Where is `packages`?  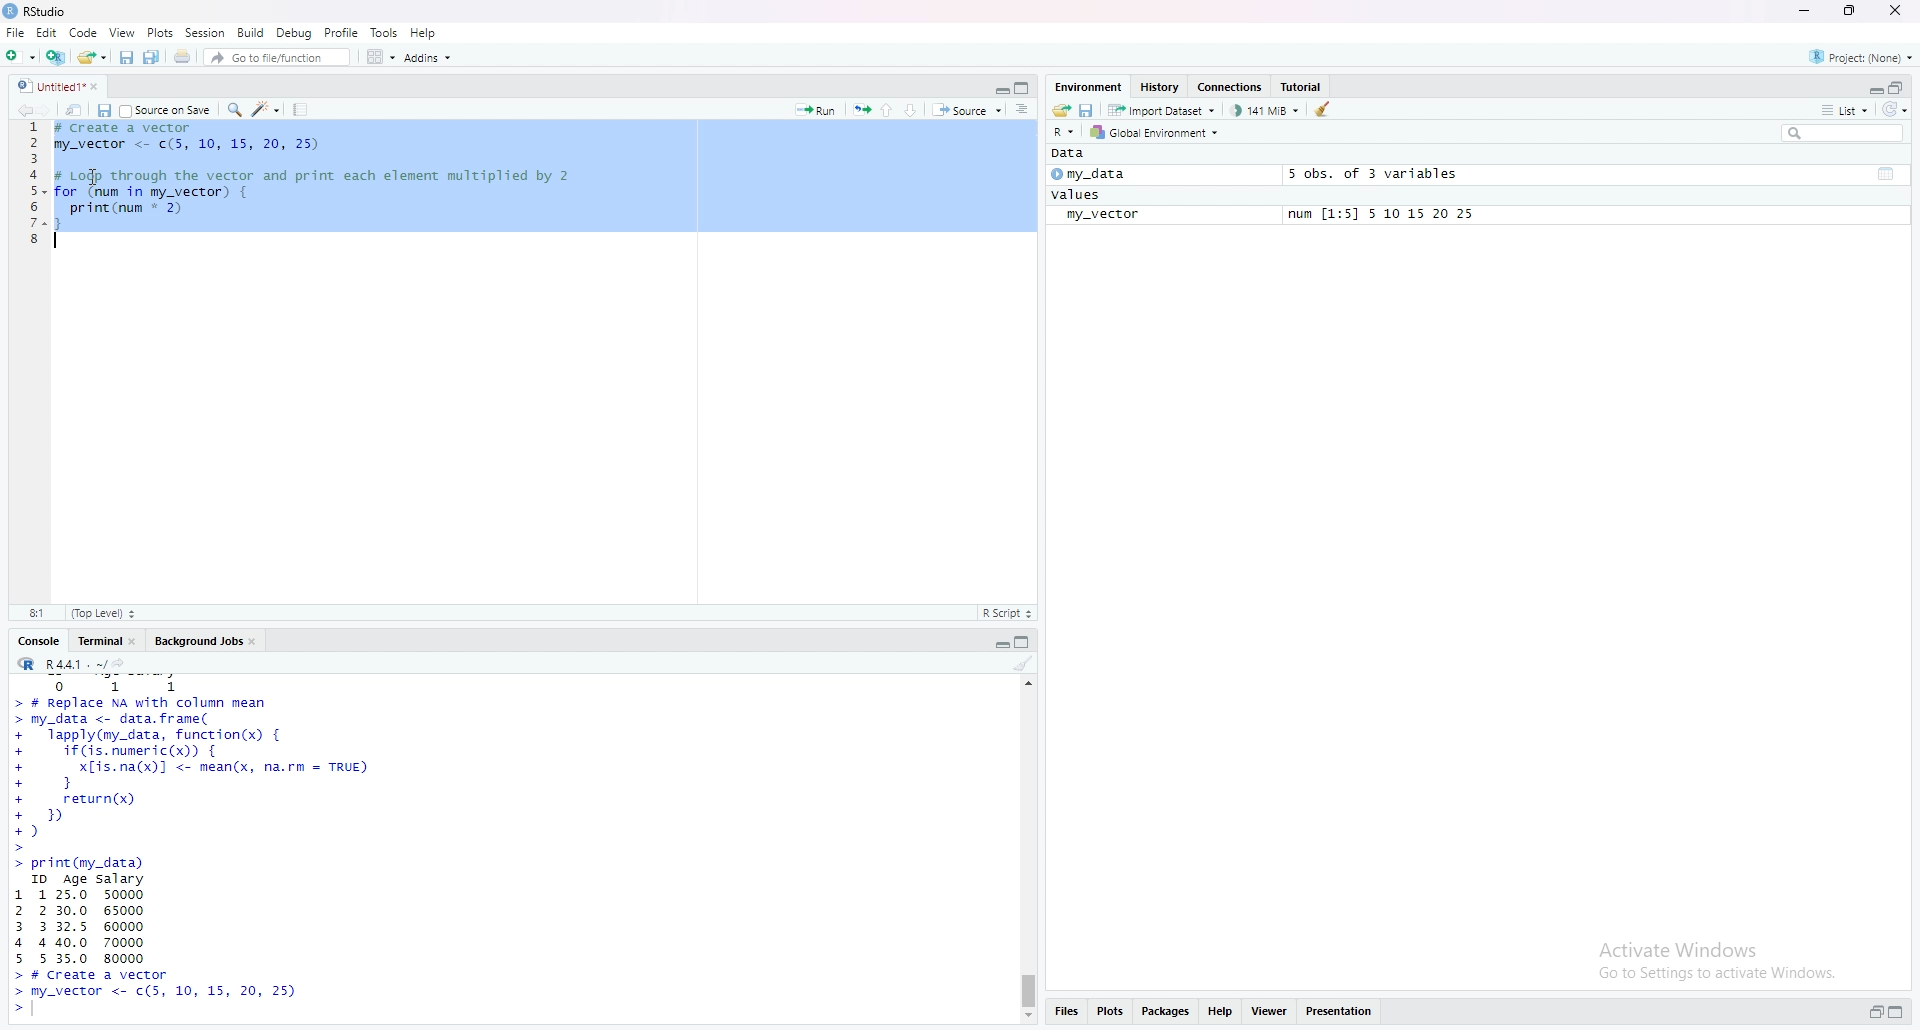 packages is located at coordinates (1167, 1011).